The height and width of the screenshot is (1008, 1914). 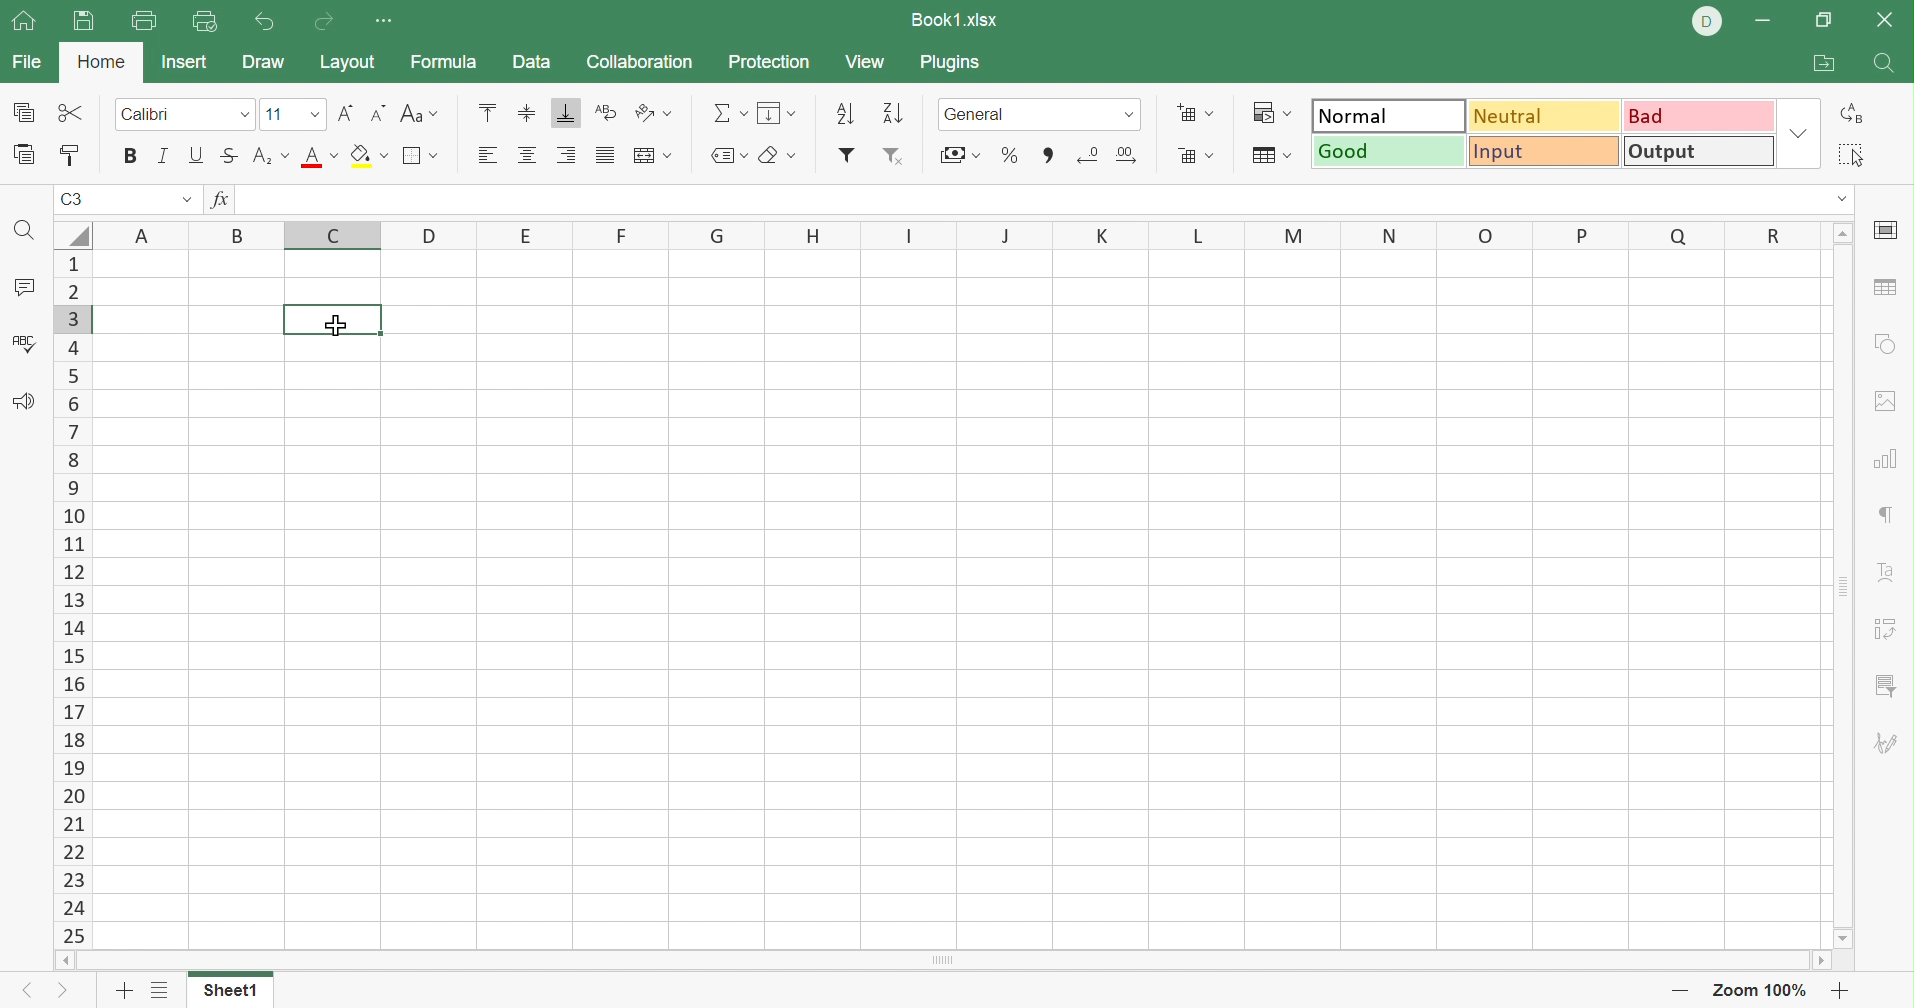 I want to click on Find, so click(x=1883, y=65).